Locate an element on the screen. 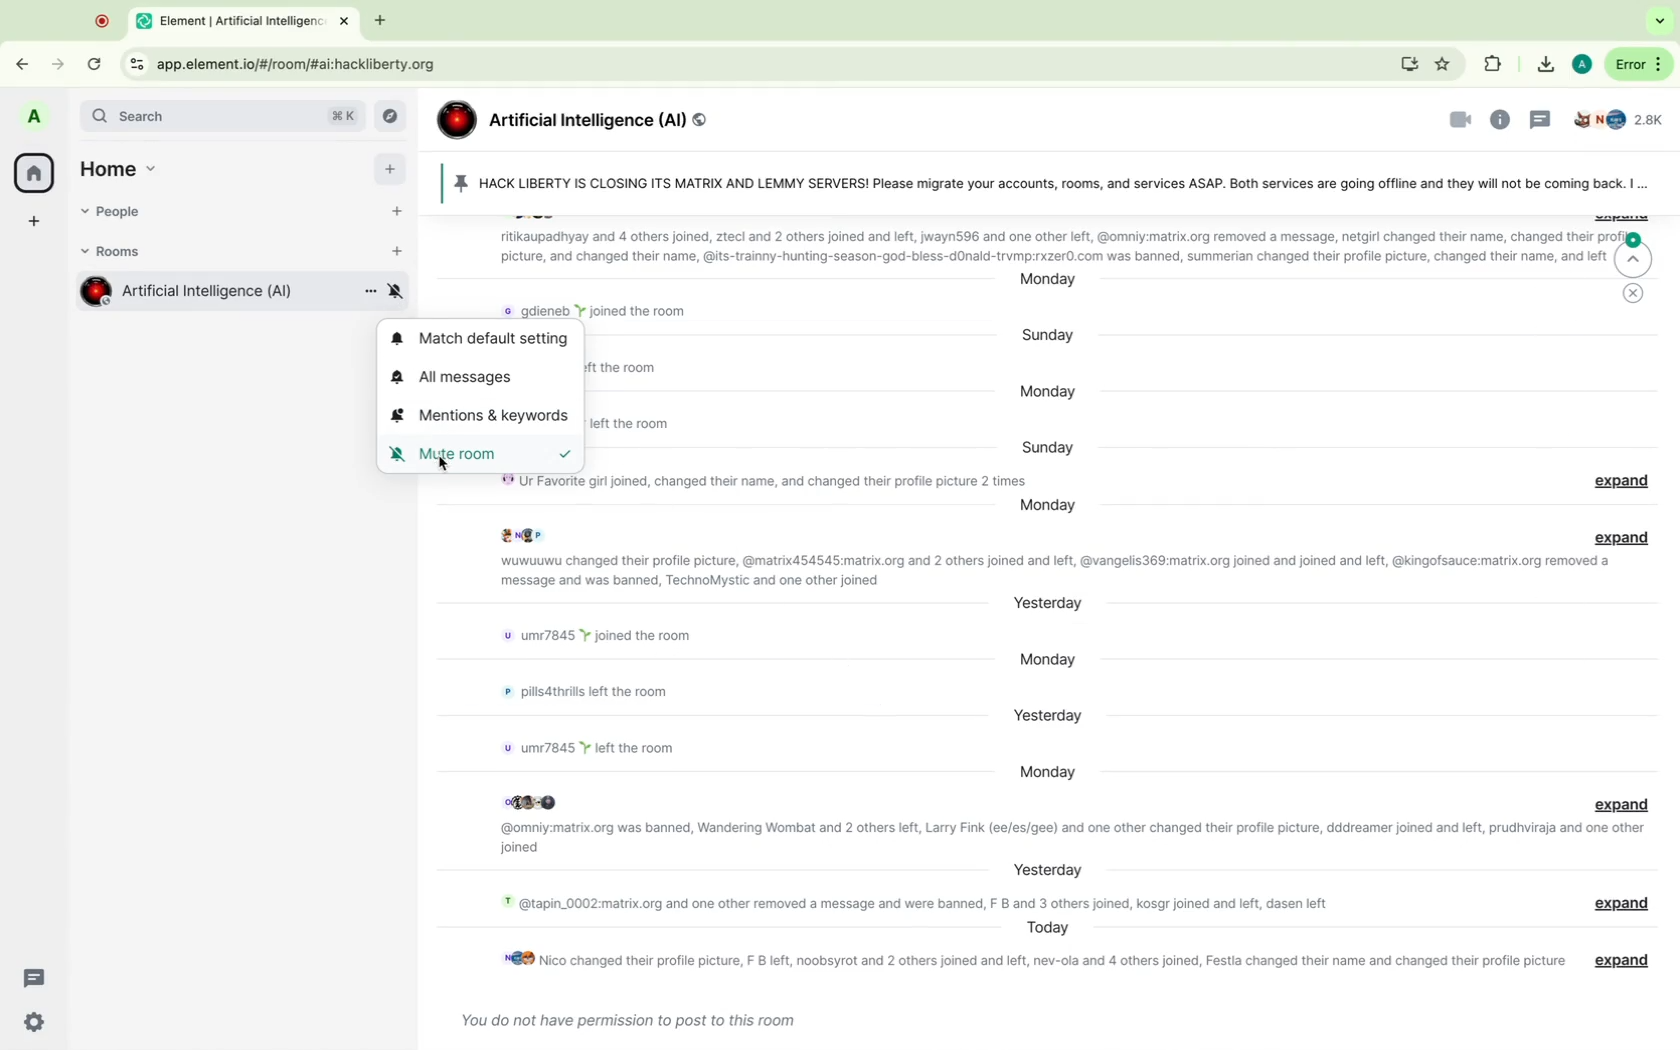 The image size is (1680, 1050). profile pictures is located at coordinates (533, 800).